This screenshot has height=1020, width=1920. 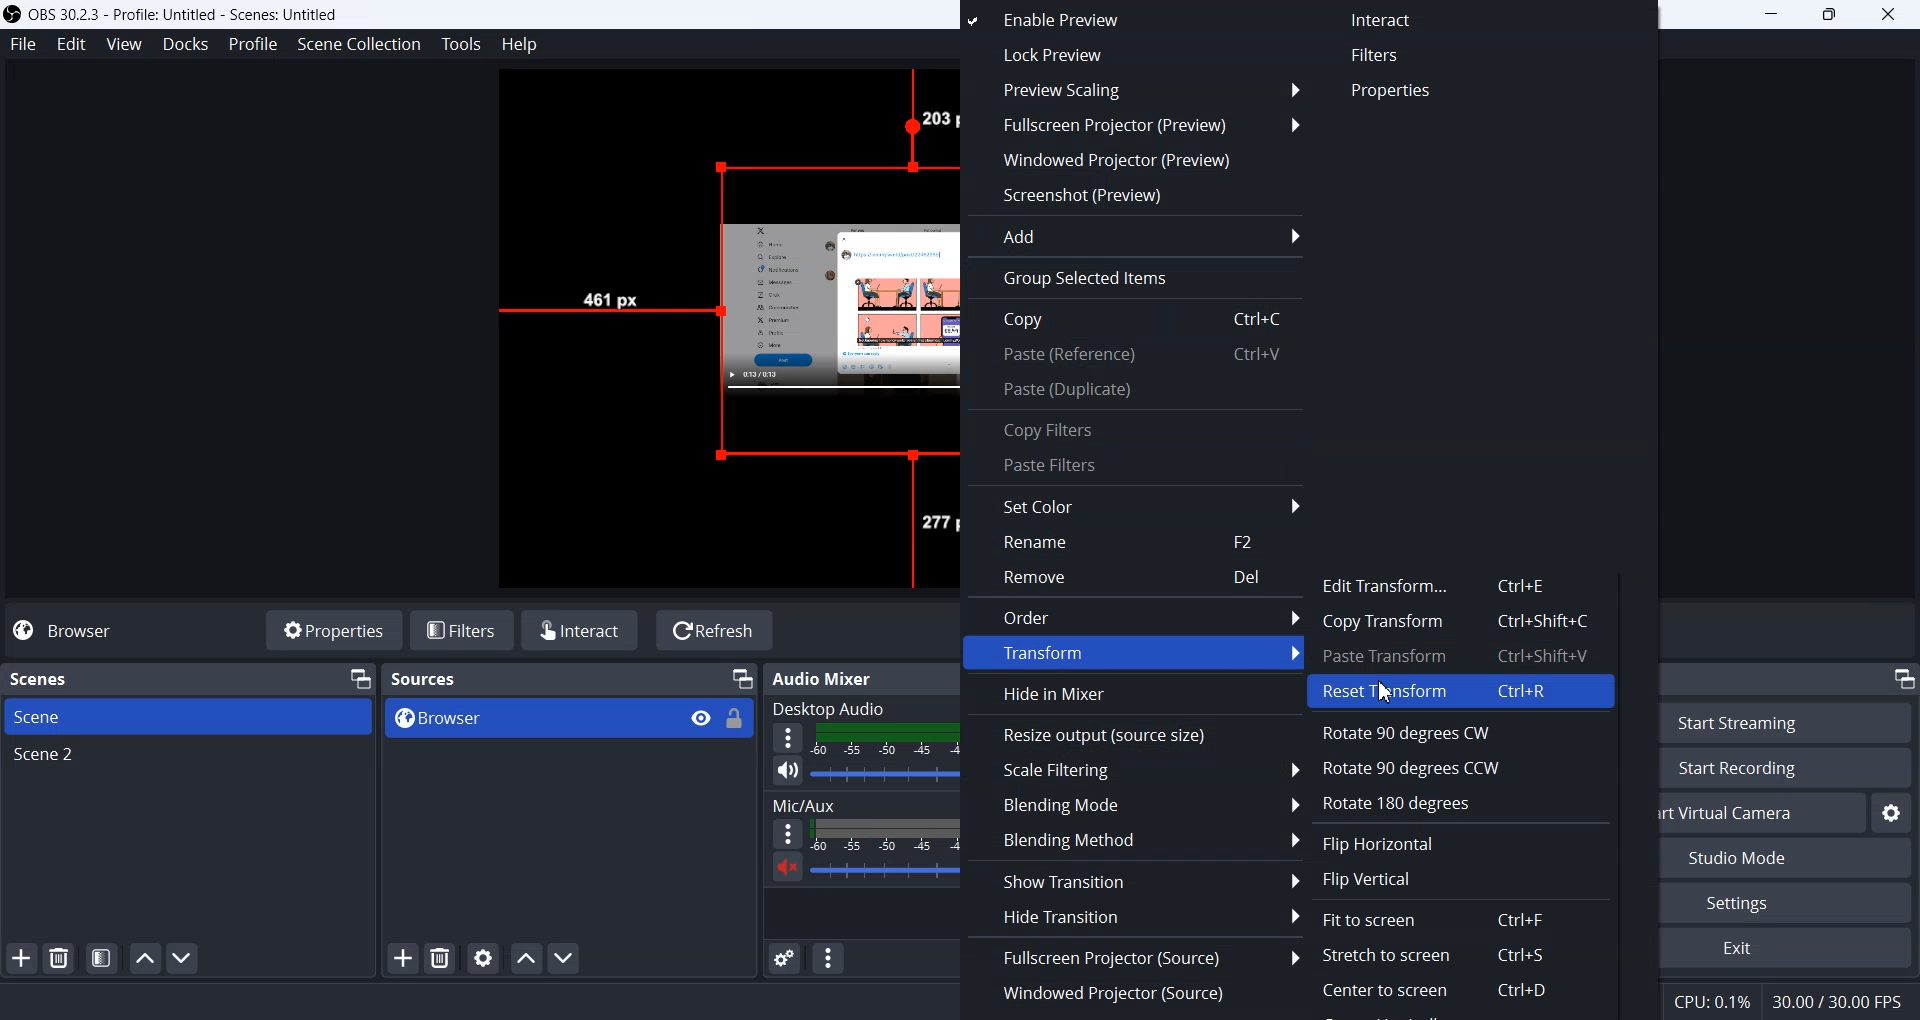 I want to click on Source, so click(x=749, y=299).